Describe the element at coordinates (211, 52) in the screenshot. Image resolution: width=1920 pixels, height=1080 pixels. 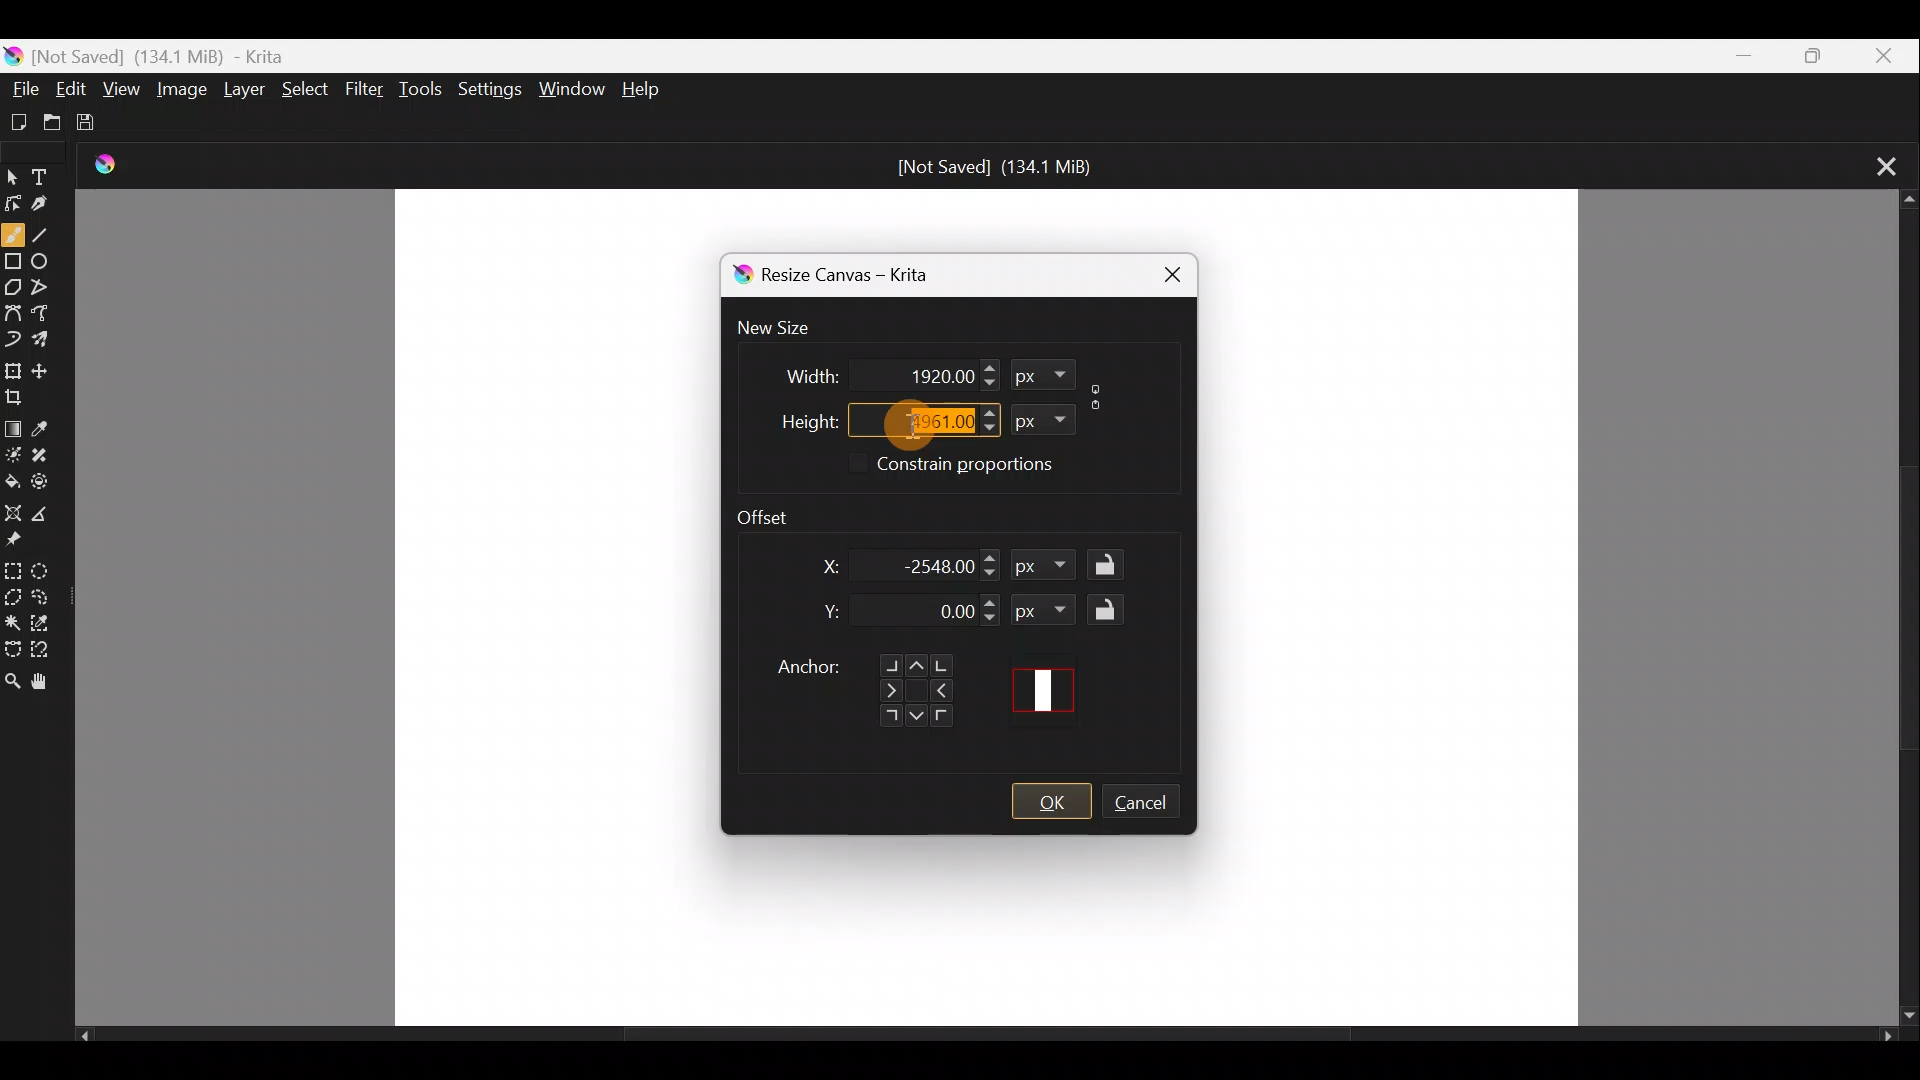
I see `[Not Saved] (134.1 MiB) - Krita` at that location.